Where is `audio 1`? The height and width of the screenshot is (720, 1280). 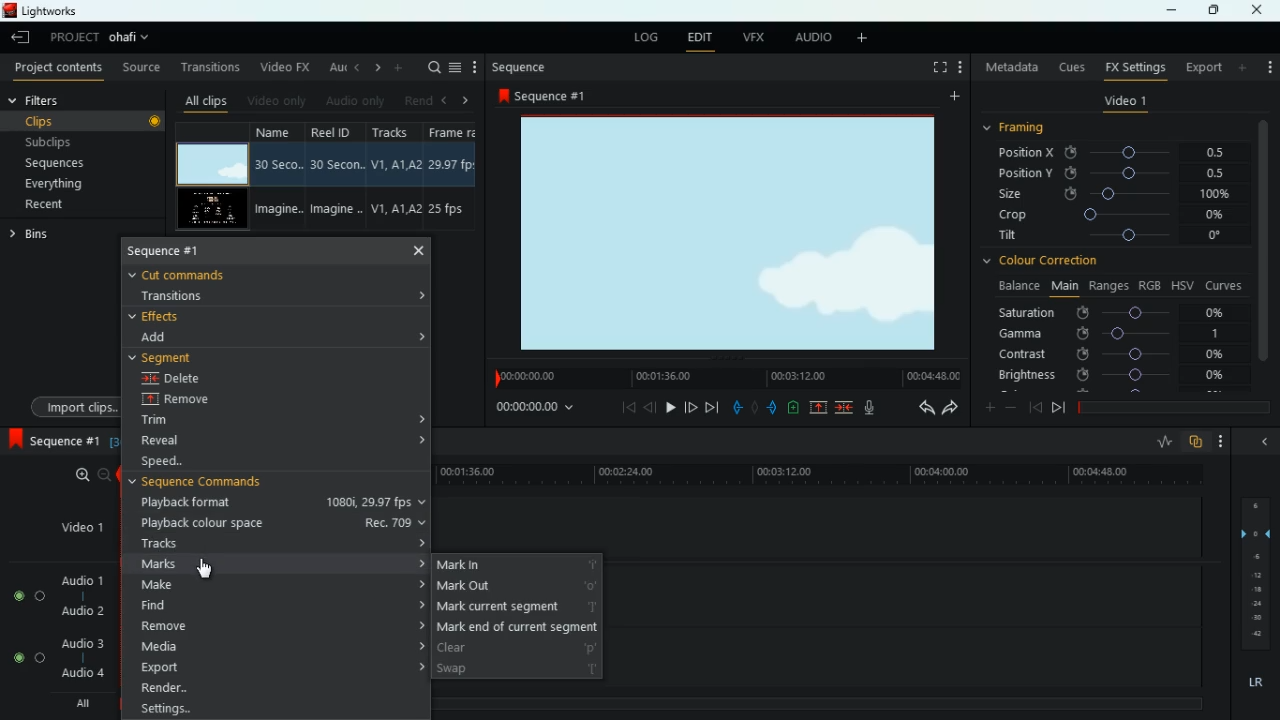 audio 1 is located at coordinates (78, 578).